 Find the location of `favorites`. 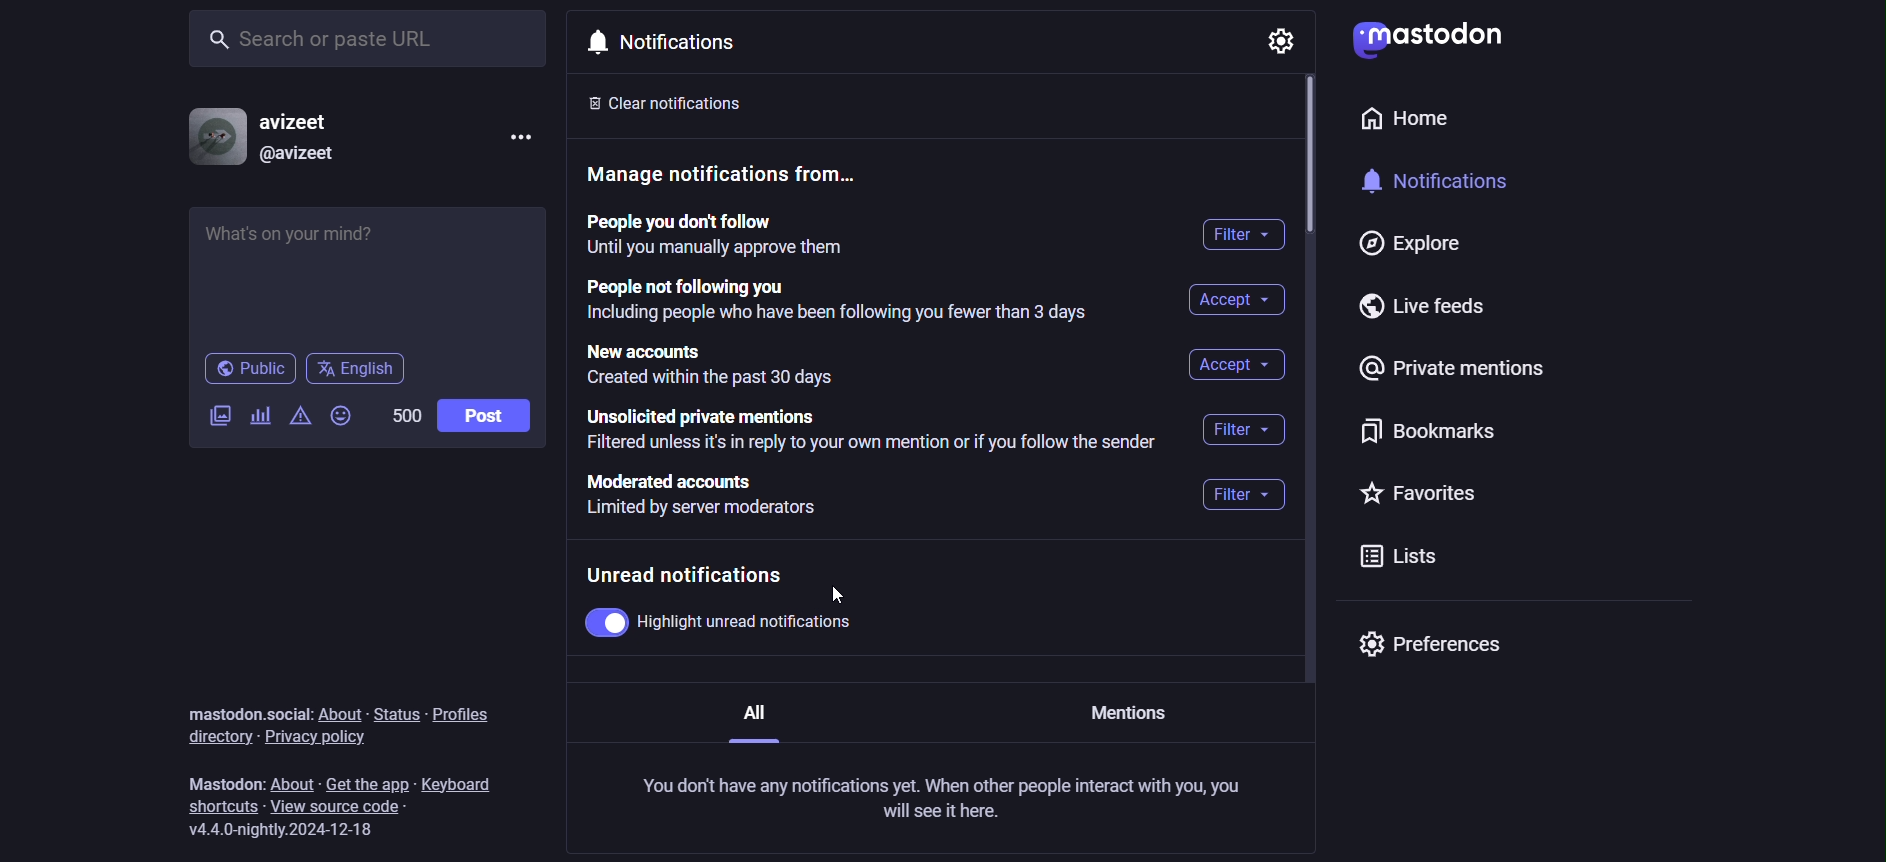

favorites is located at coordinates (1421, 498).